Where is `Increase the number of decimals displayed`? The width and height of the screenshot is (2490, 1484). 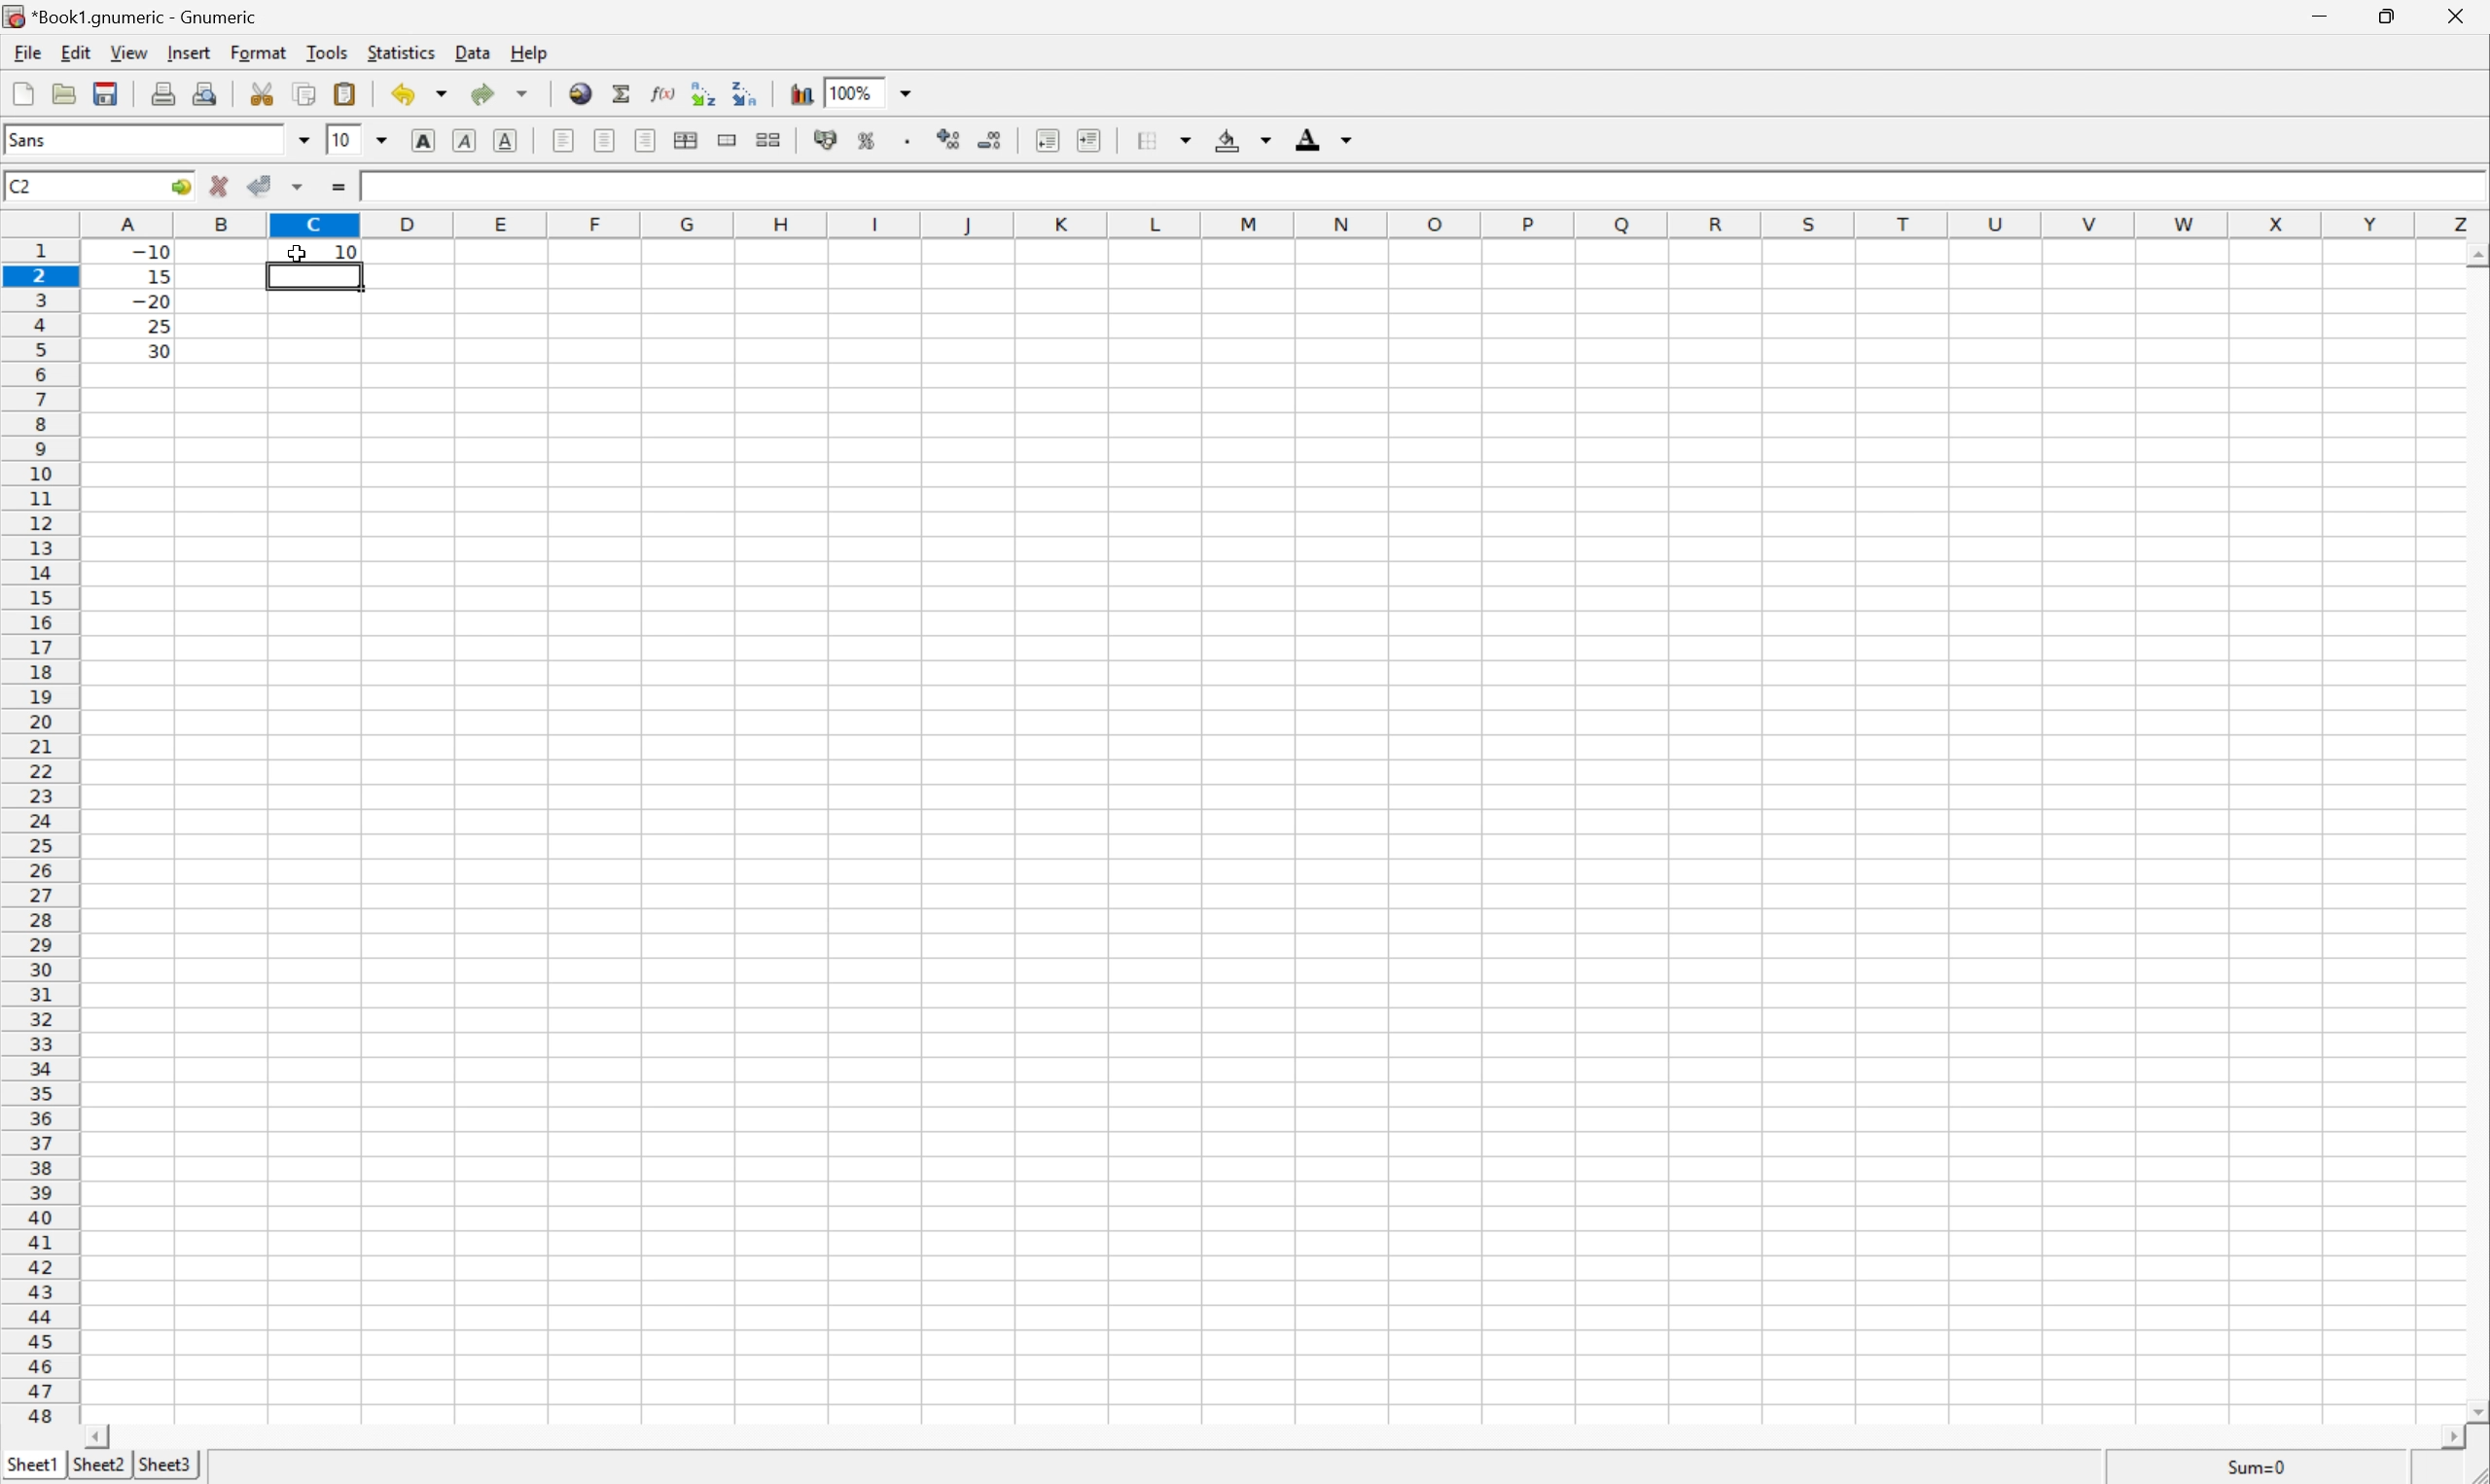
Increase the number of decimals displayed is located at coordinates (954, 141).